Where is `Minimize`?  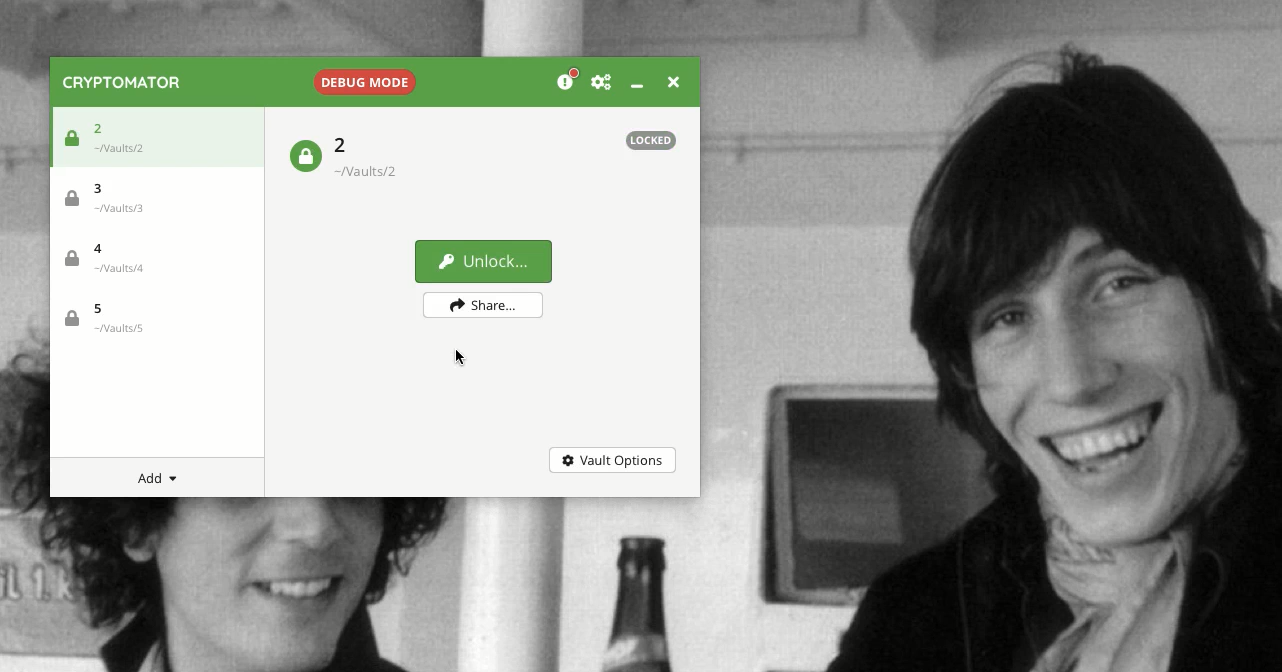
Minimize is located at coordinates (636, 85).